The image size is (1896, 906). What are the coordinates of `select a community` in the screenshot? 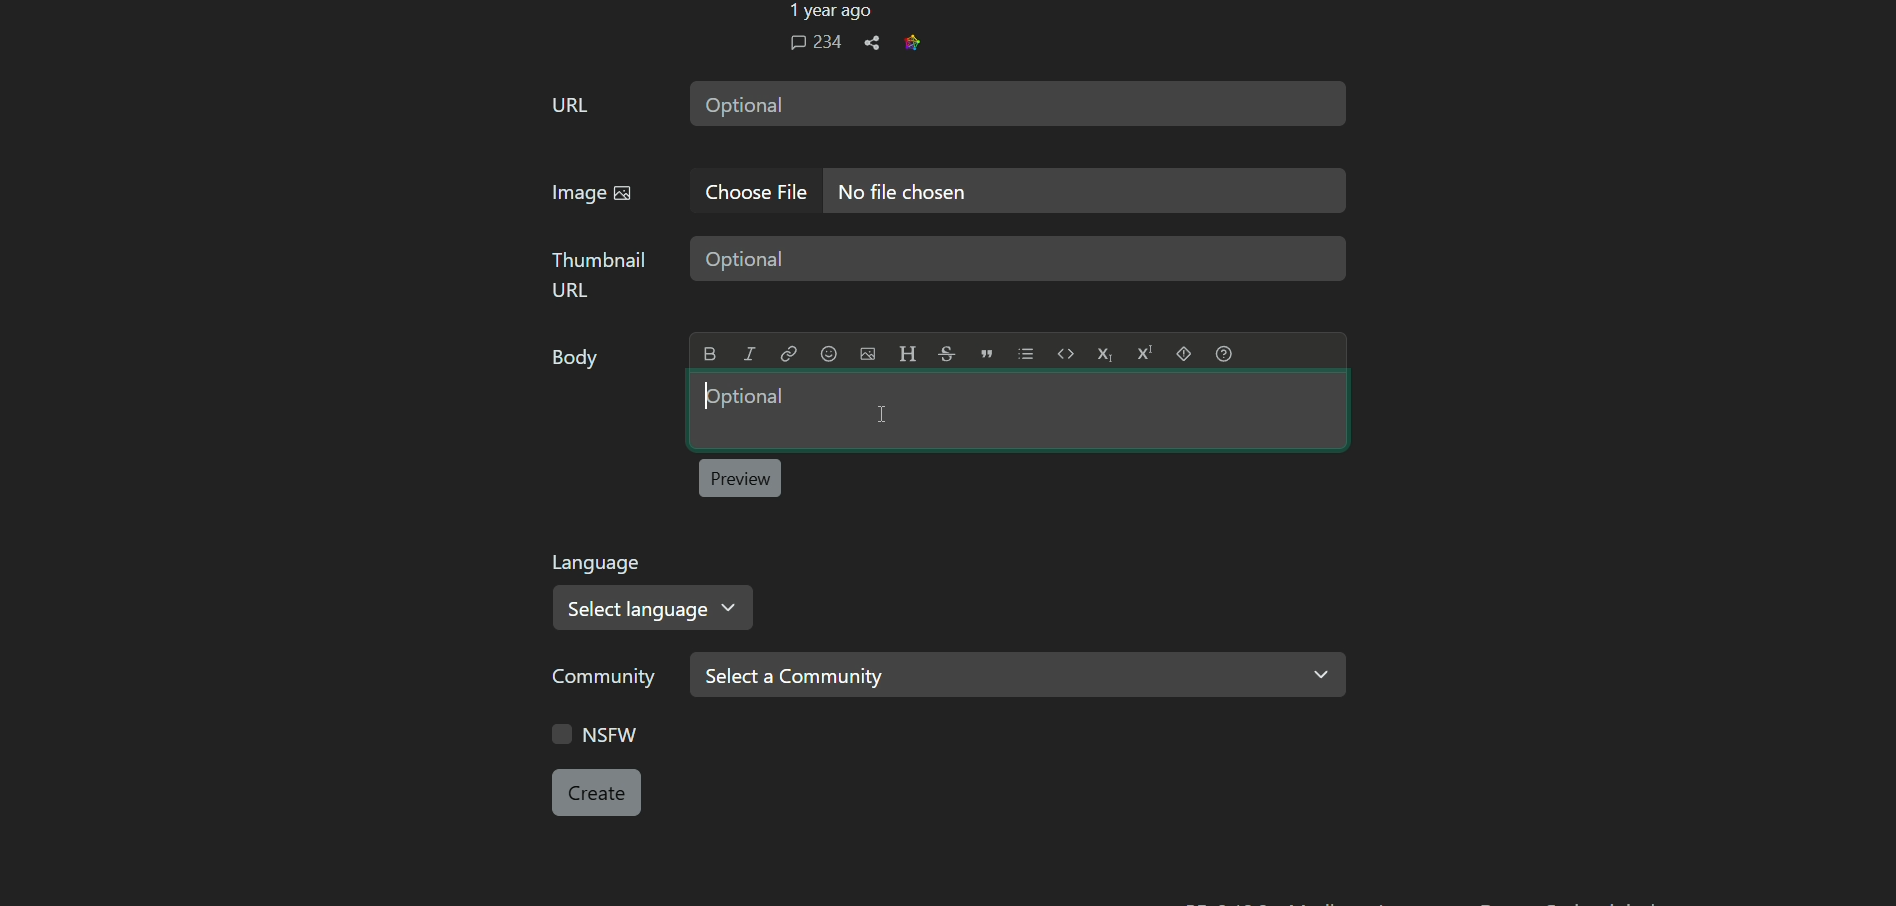 It's located at (1017, 674).